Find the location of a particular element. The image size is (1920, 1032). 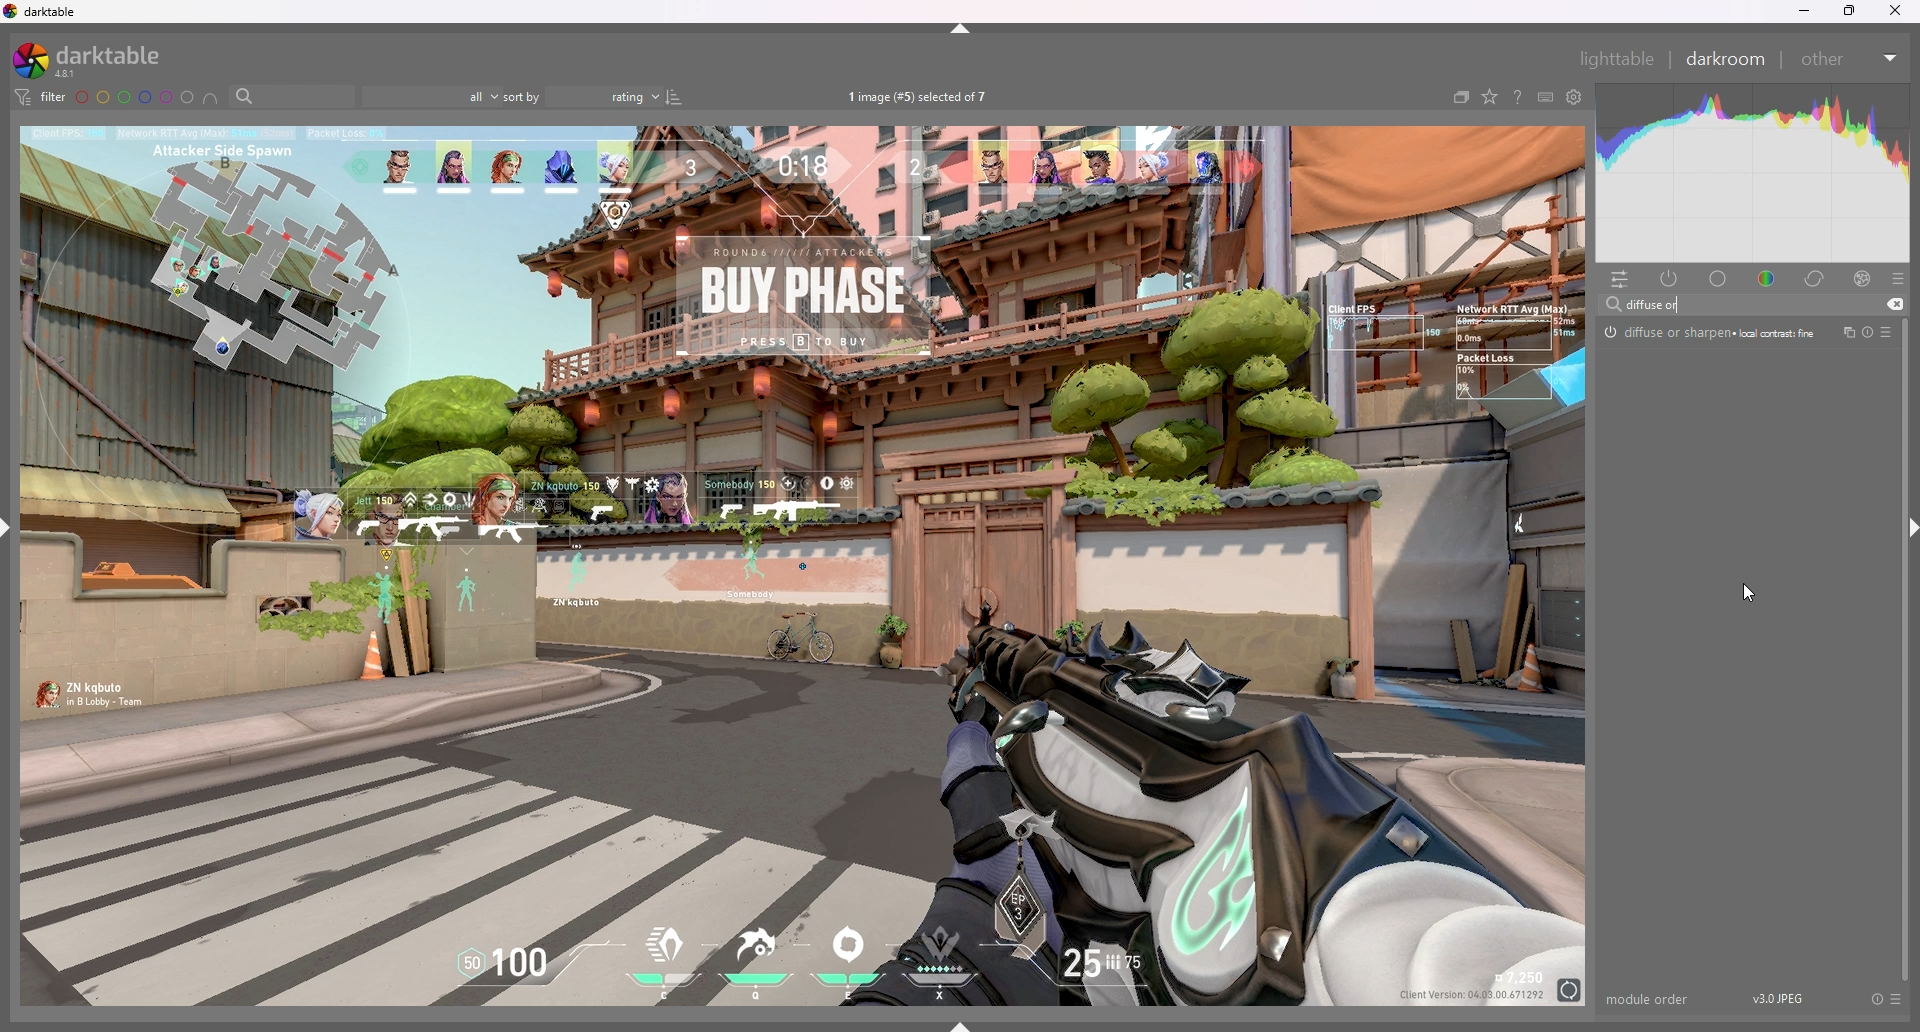

active modules is located at coordinates (1670, 278).